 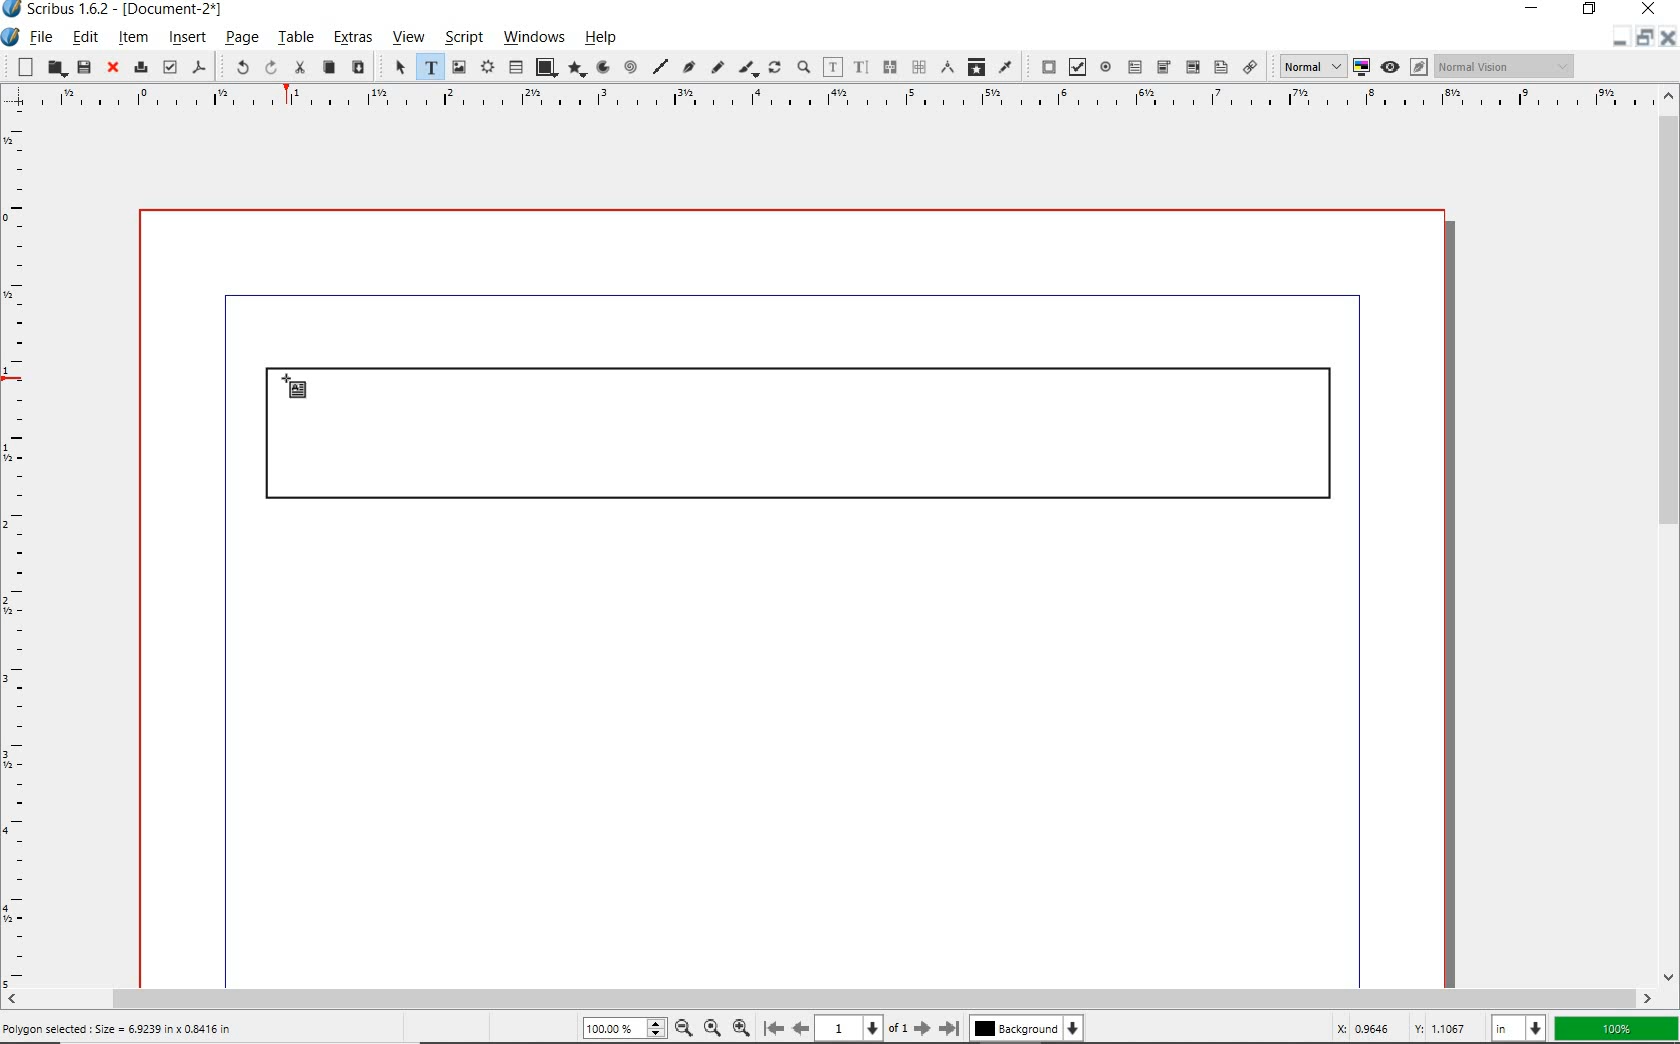 I want to click on pdf push button, so click(x=1043, y=66).